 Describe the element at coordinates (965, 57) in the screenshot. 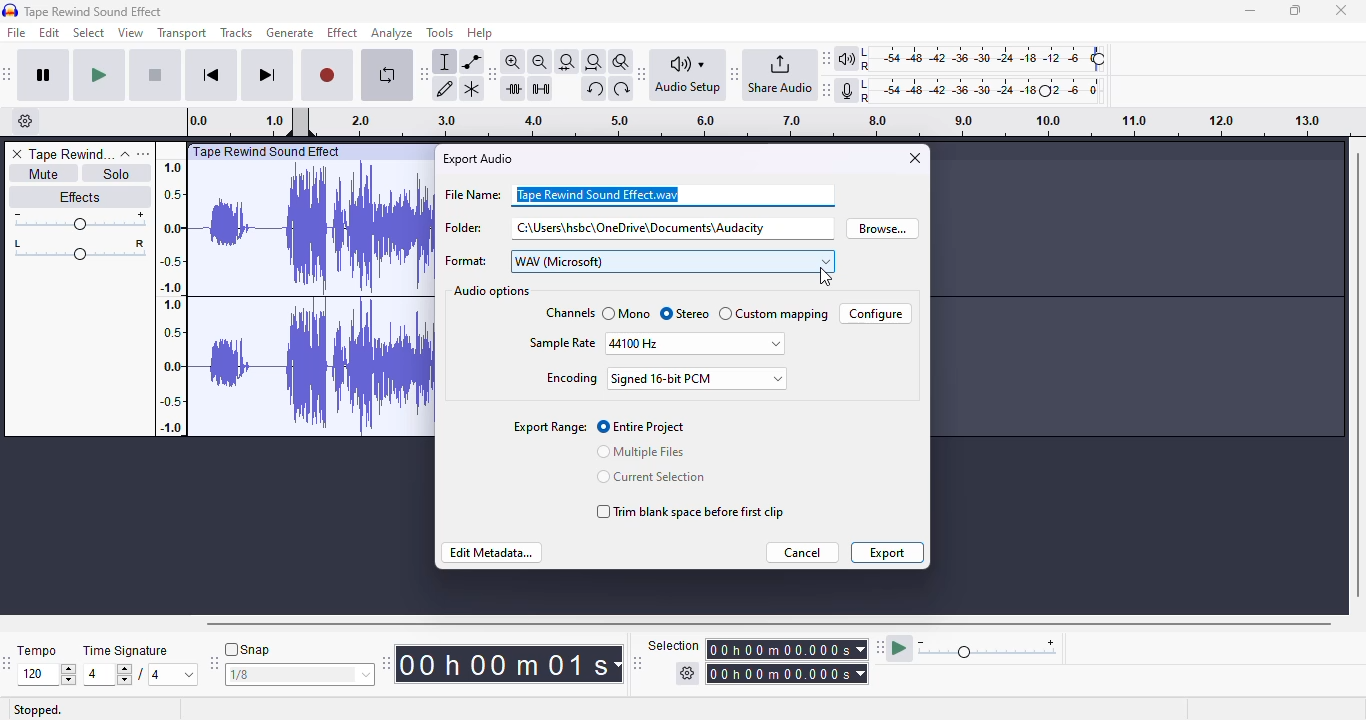

I see `audacity playback meter toolbar` at that location.